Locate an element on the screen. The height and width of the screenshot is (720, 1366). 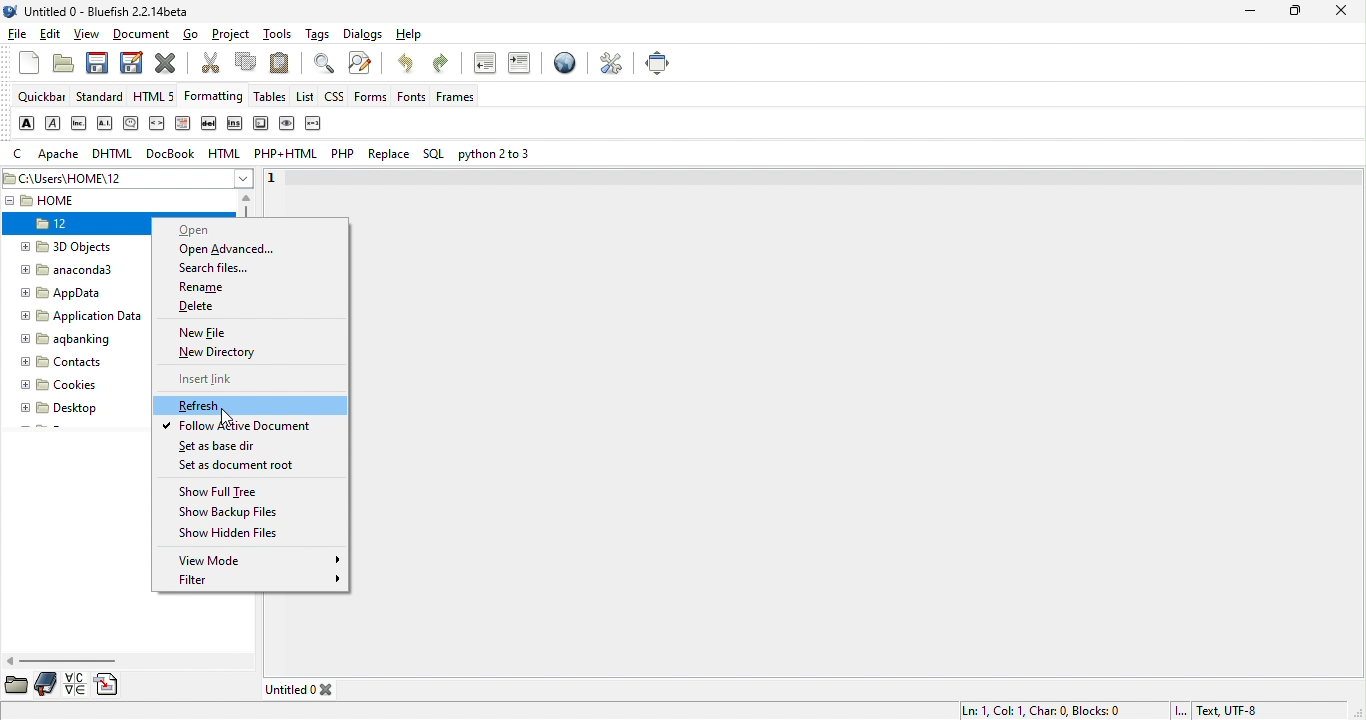
dialogs is located at coordinates (362, 35).